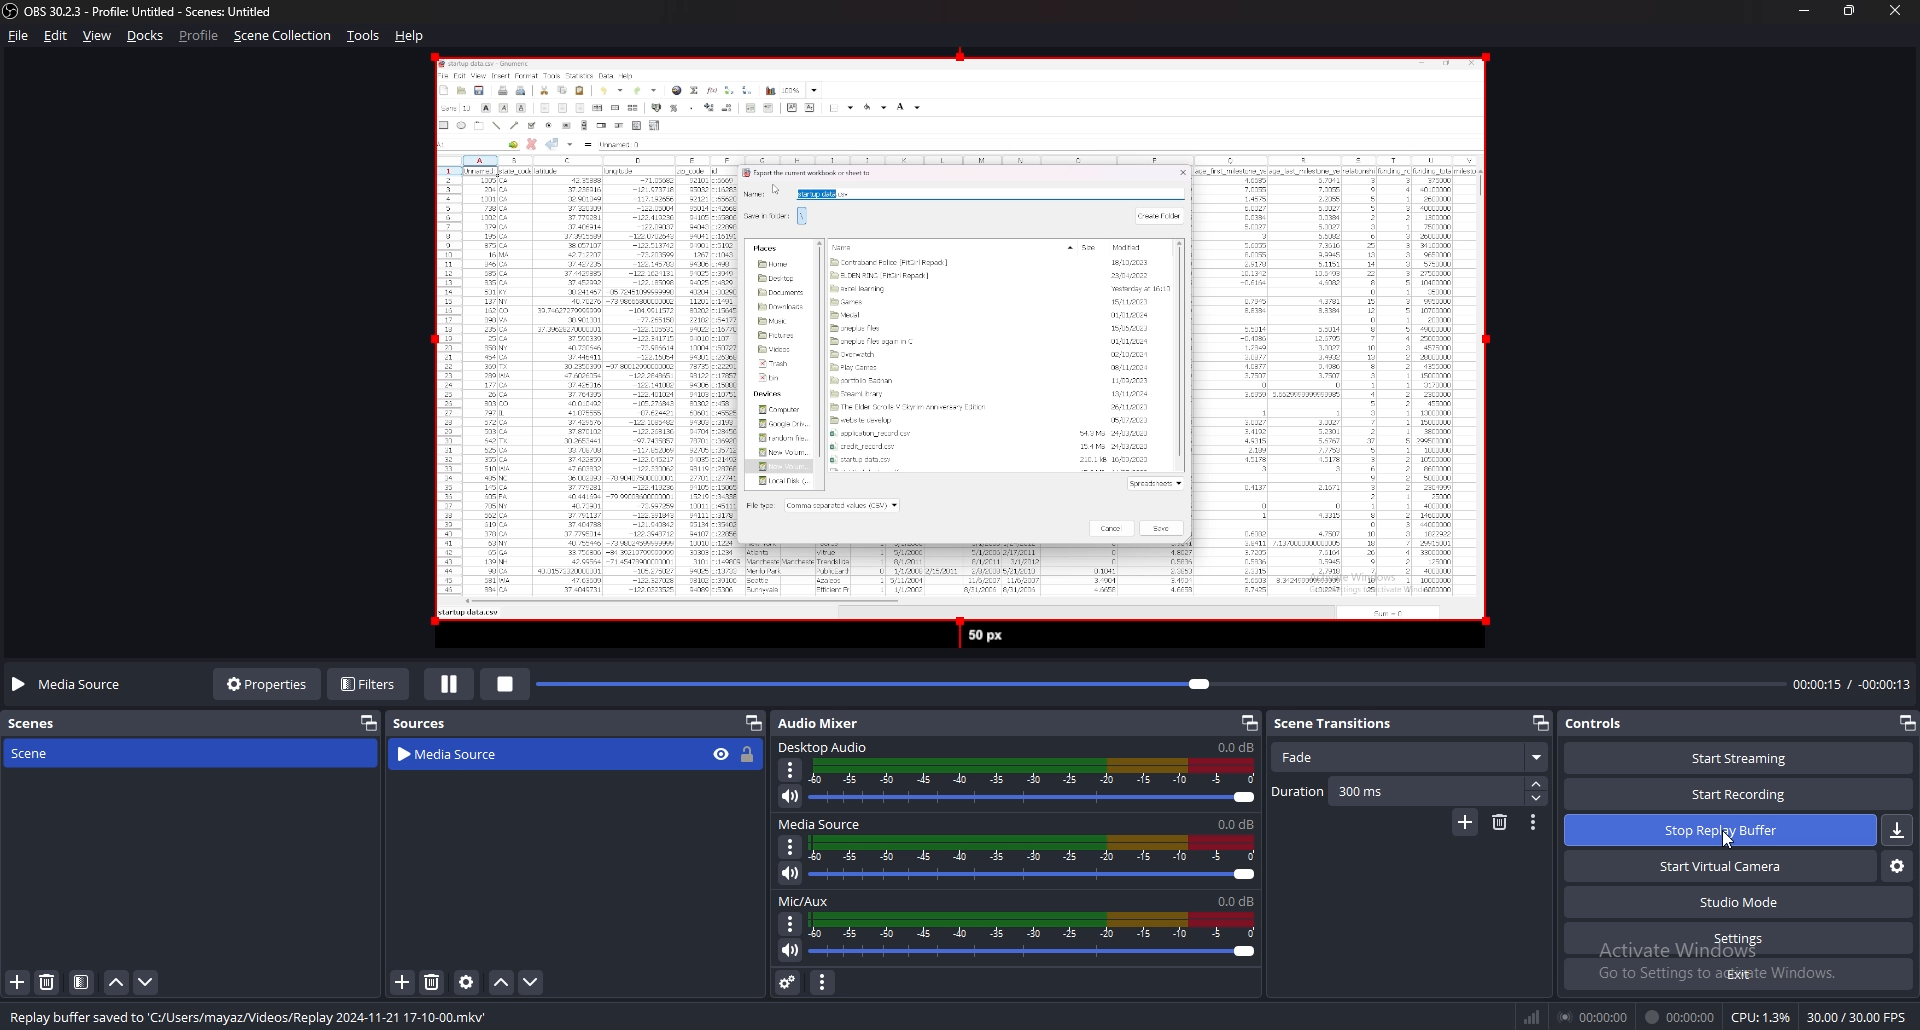 This screenshot has height=1030, width=1920. Describe the element at coordinates (1851, 684) in the screenshot. I see `00:00:05 / -00:00:23` at that location.